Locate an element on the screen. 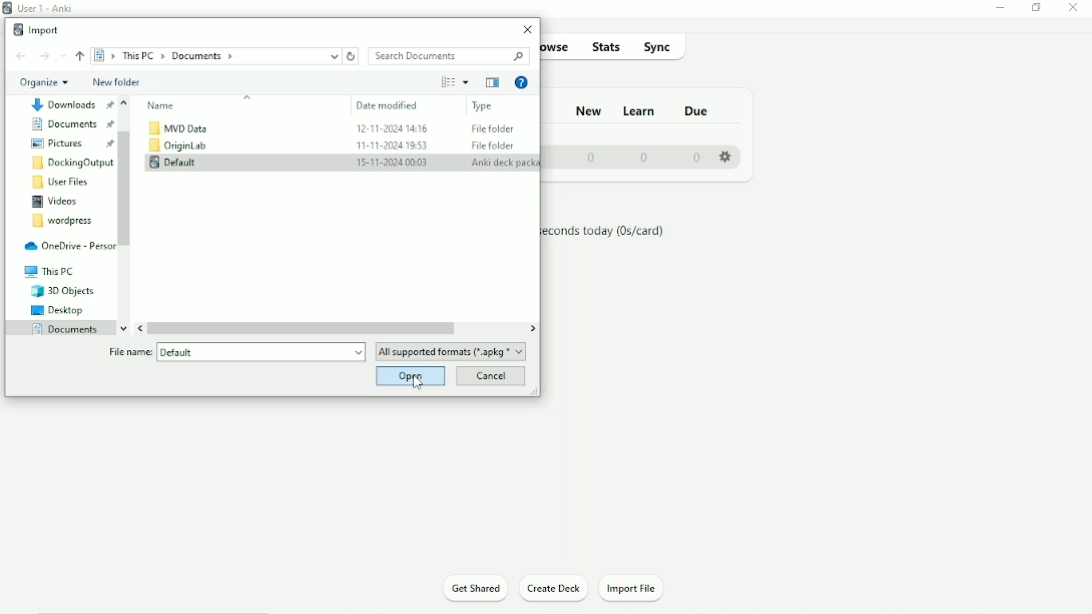  Back is located at coordinates (22, 56).